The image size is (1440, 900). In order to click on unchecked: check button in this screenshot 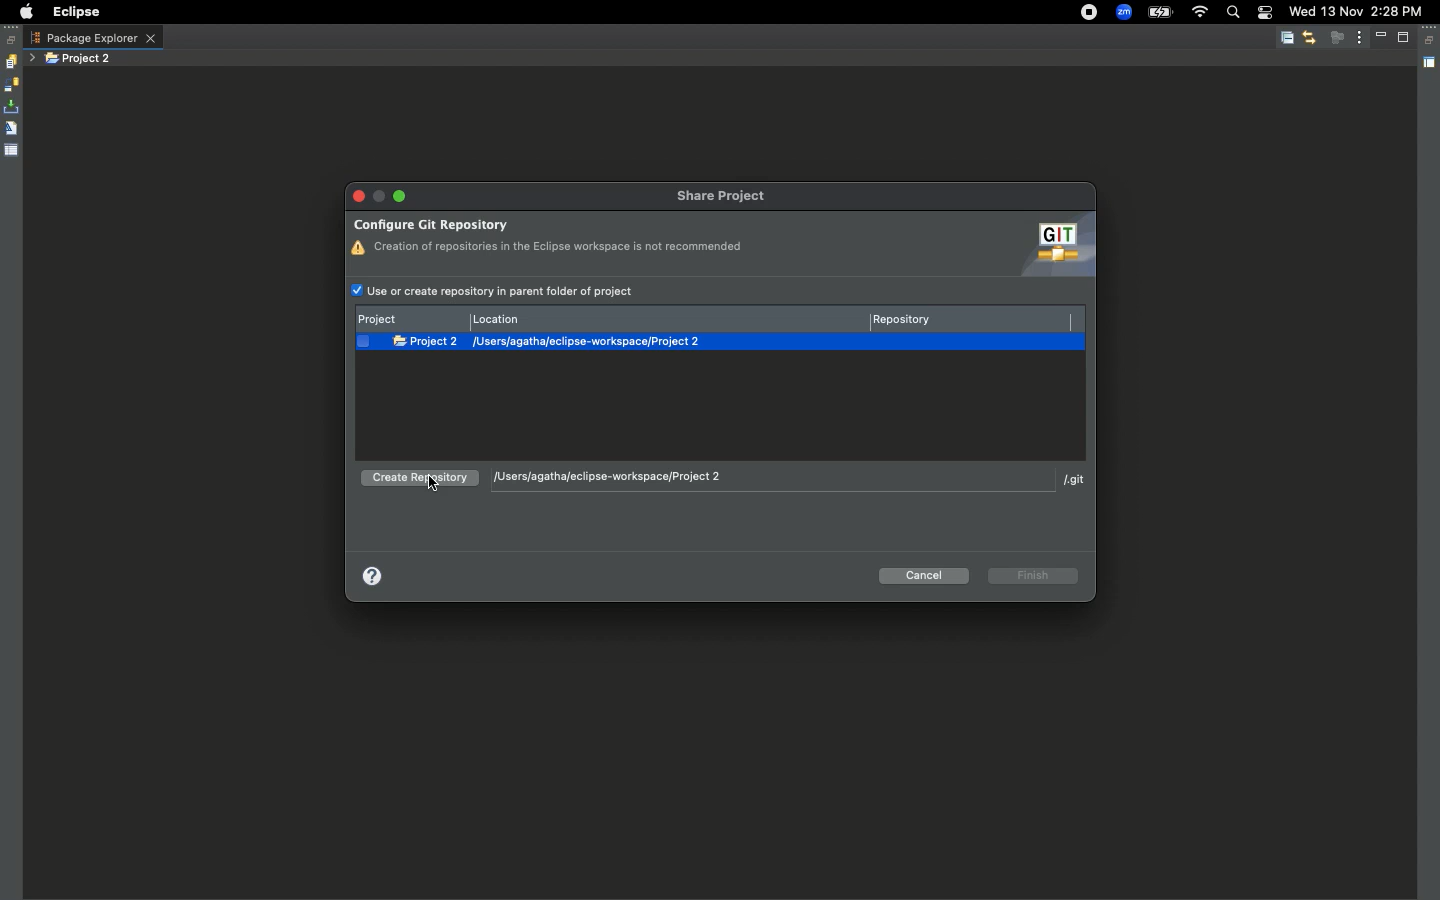, I will do `click(363, 342)`.